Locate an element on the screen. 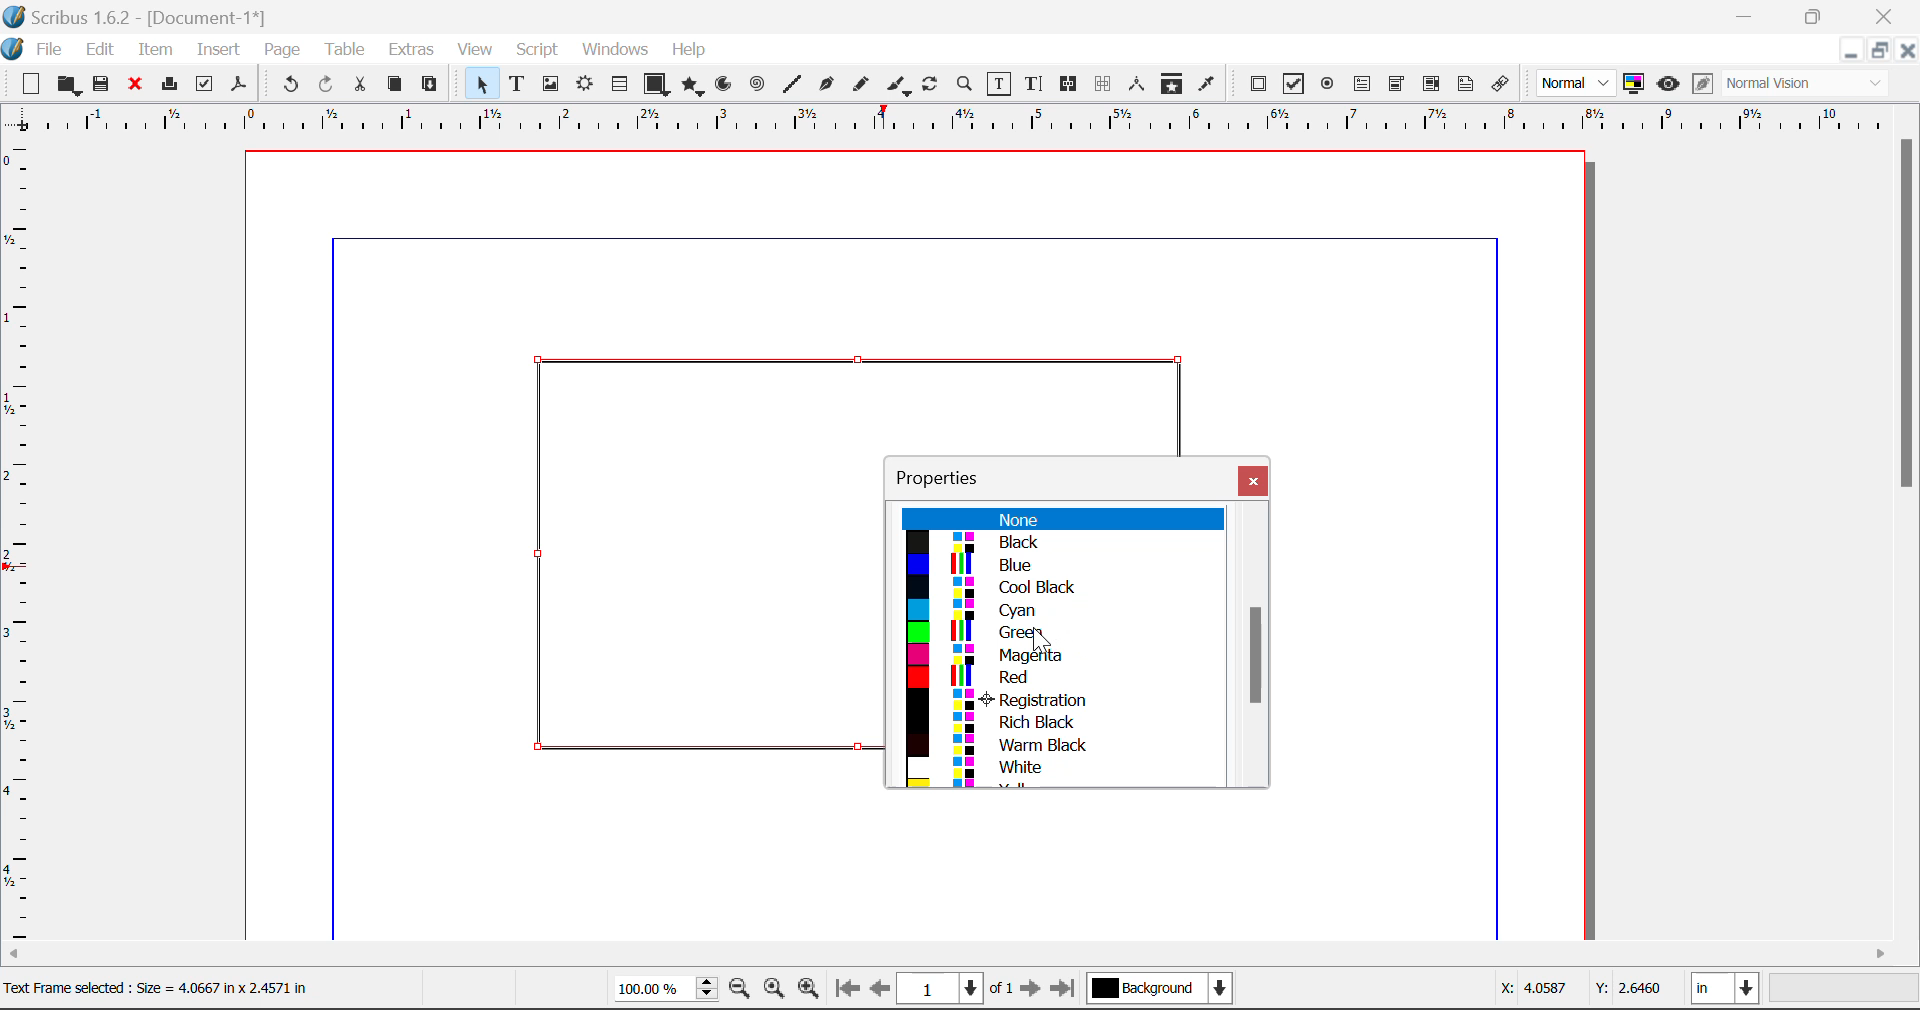  Scroll Bar is located at coordinates (1908, 534).